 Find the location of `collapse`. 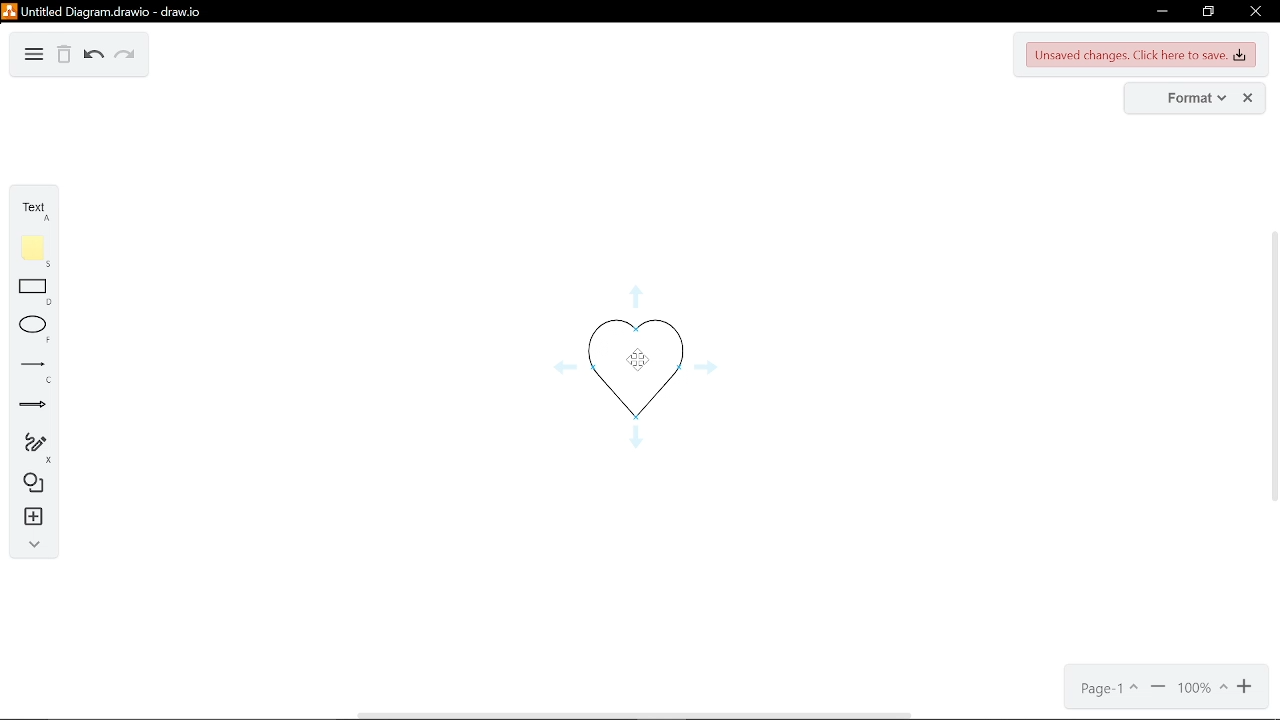

collapse is located at coordinates (33, 546).